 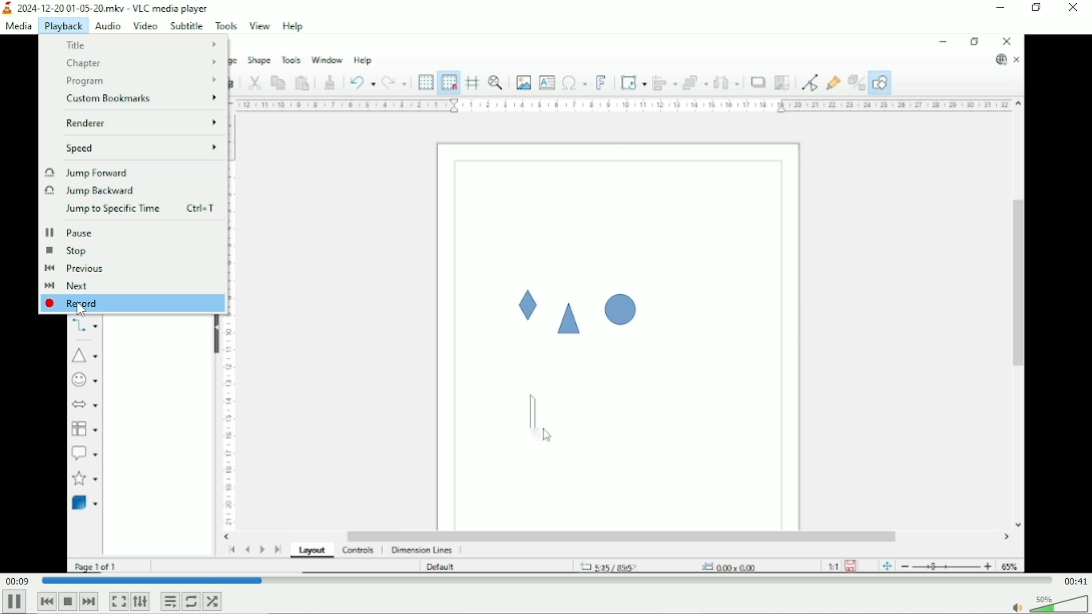 What do you see at coordinates (191, 601) in the screenshot?
I see `Toggle loop all, loop one and no loop` at bounding box center [191, 601].